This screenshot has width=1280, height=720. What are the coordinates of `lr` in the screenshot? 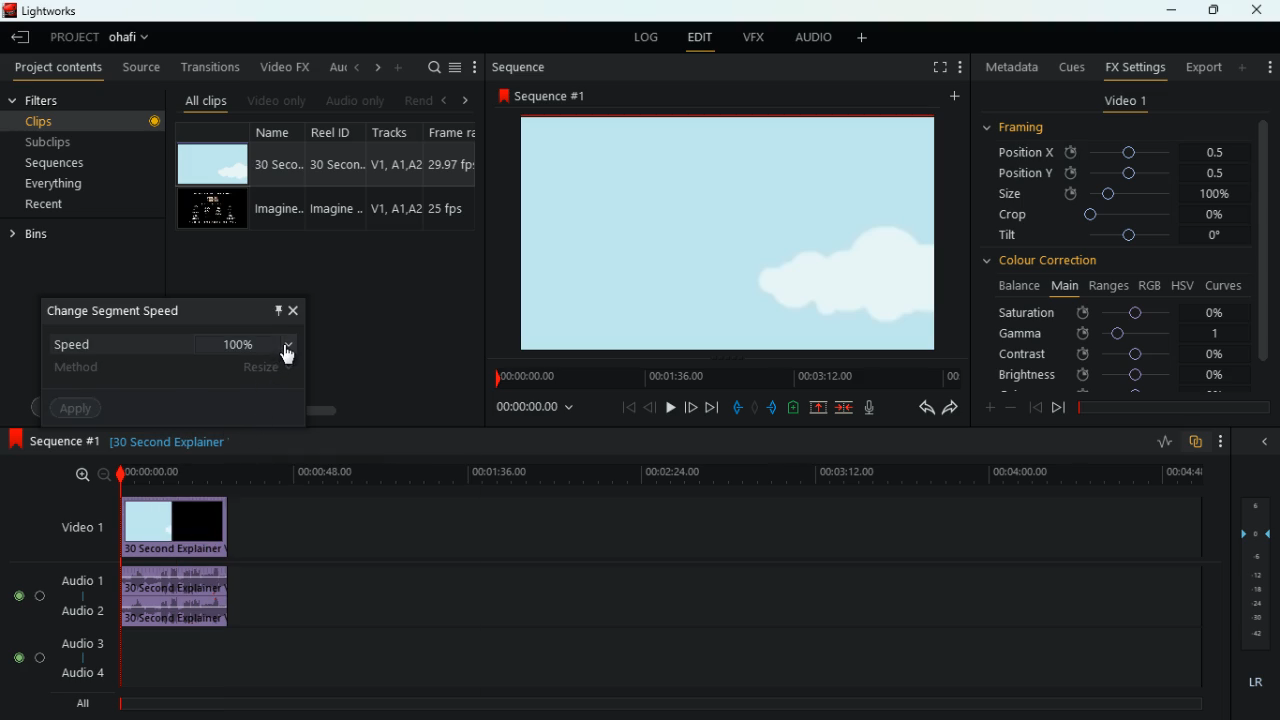 It's located at (1253, 679).